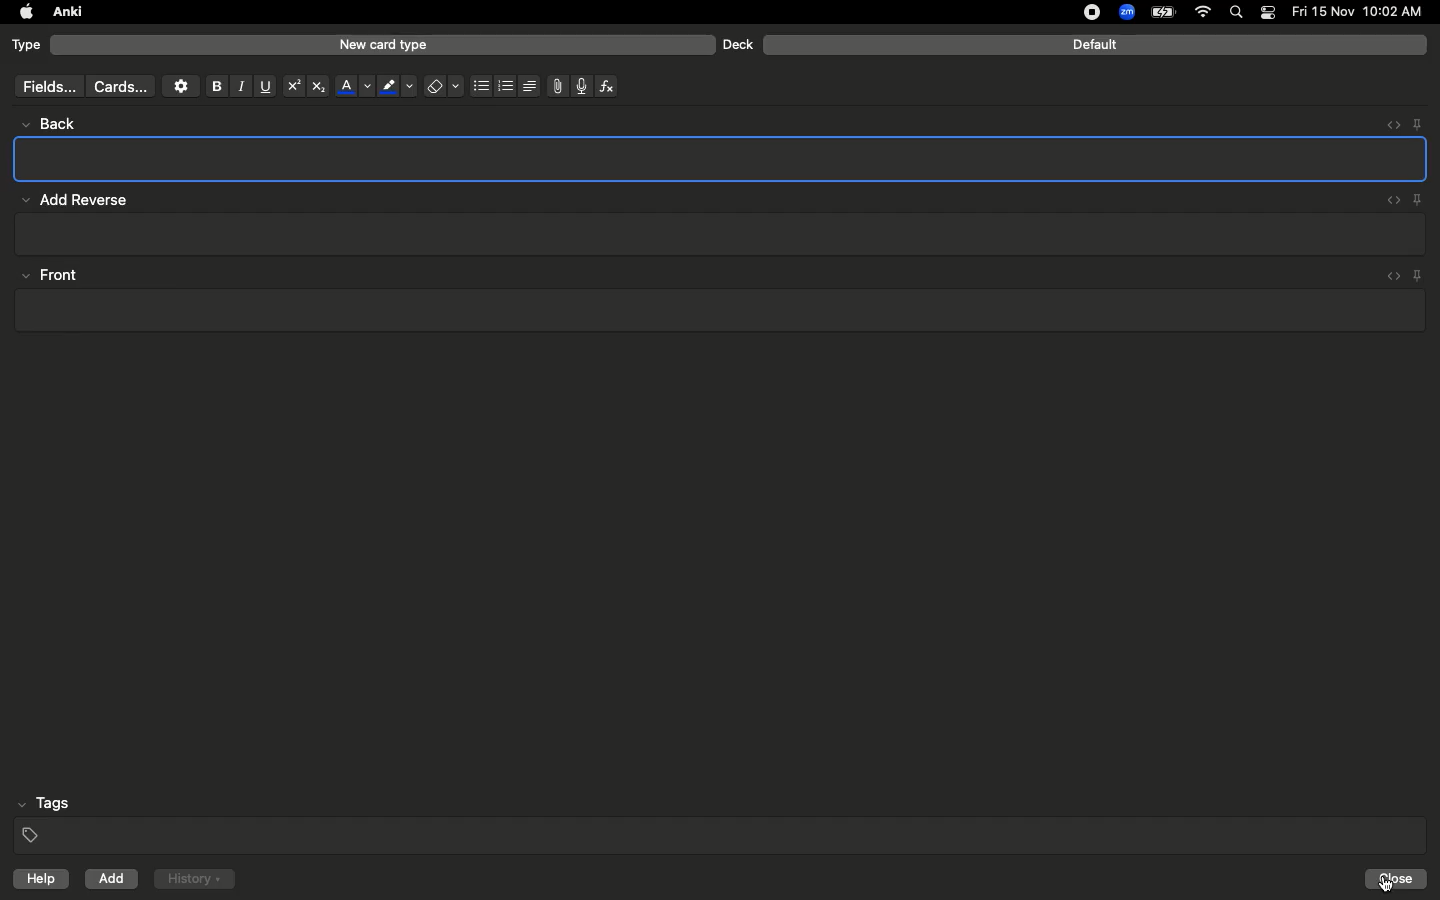 This screenshot has height=900, width=1440. Describe the element at coordinates (56, 124) in the screenshot. I see `back` at that location.